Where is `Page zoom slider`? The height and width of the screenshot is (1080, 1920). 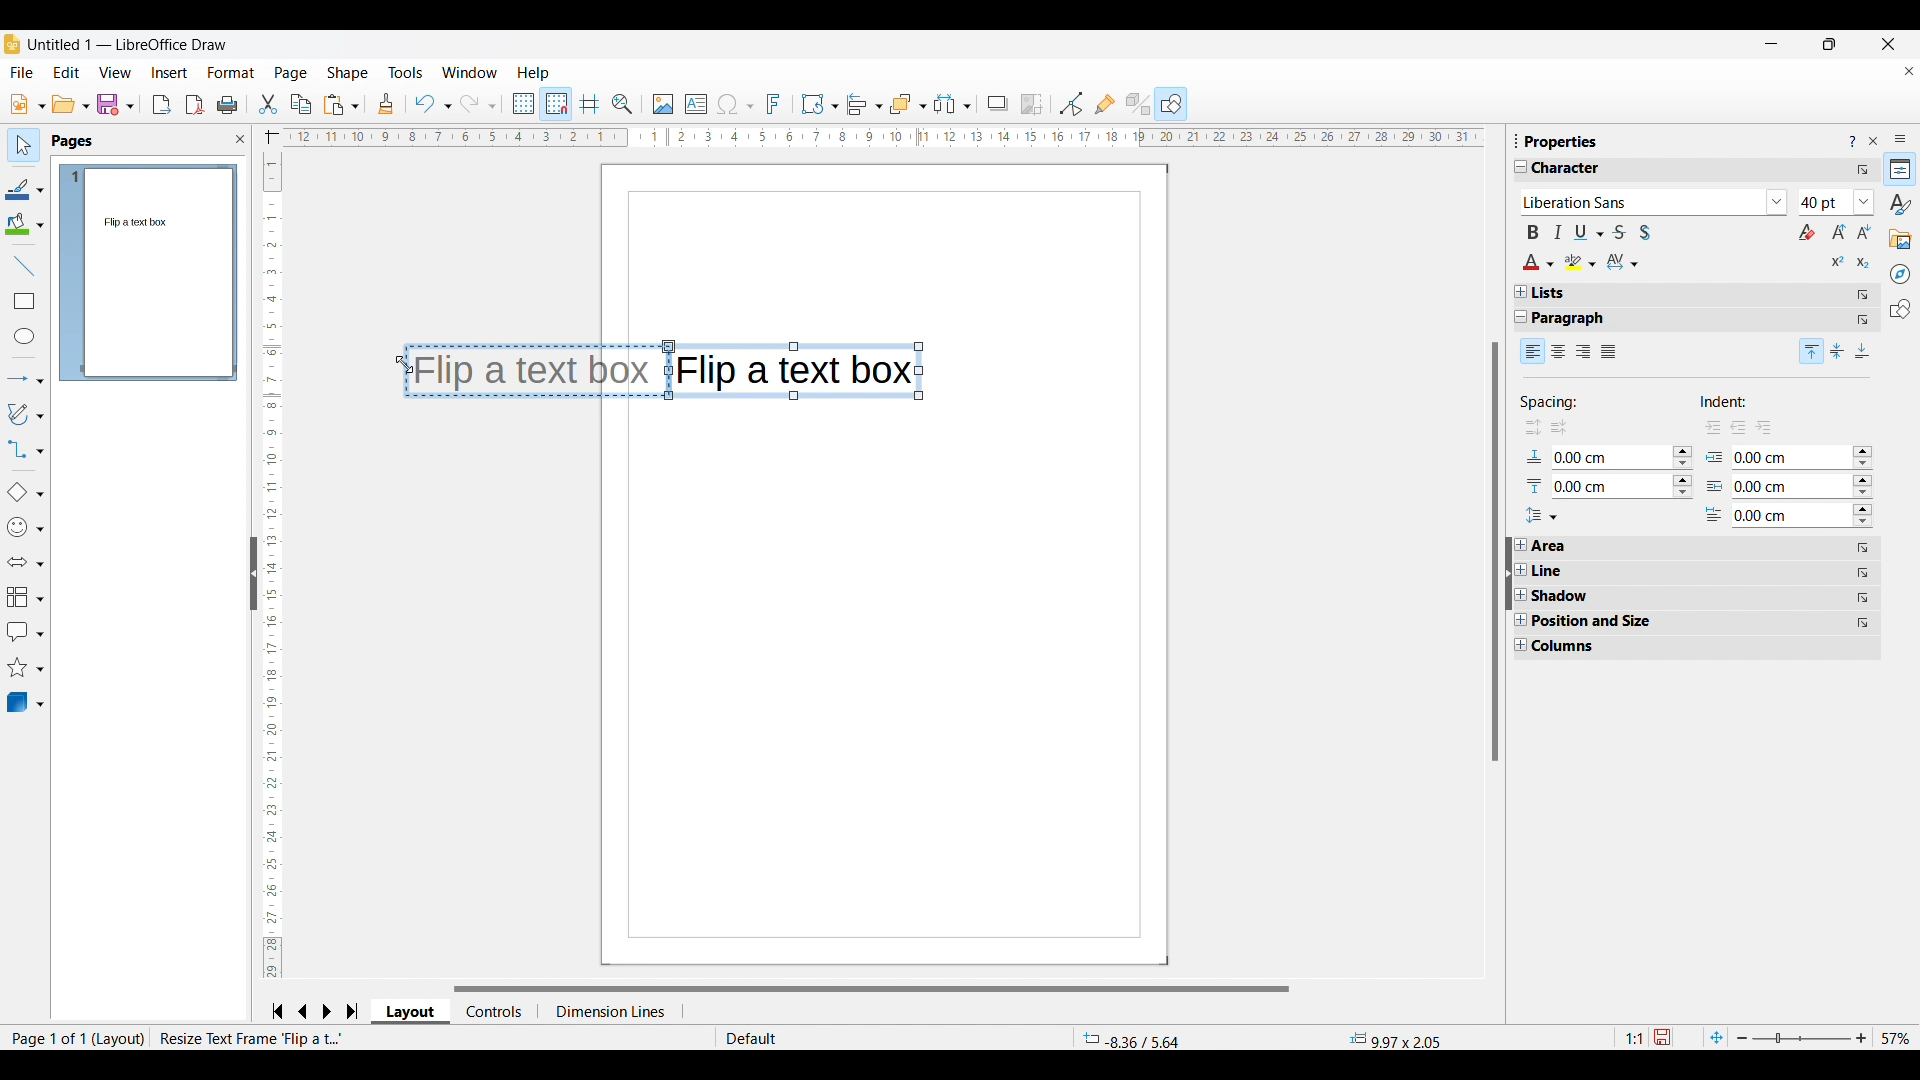 Page zoom slider is located at coordinates (1802, 1038).